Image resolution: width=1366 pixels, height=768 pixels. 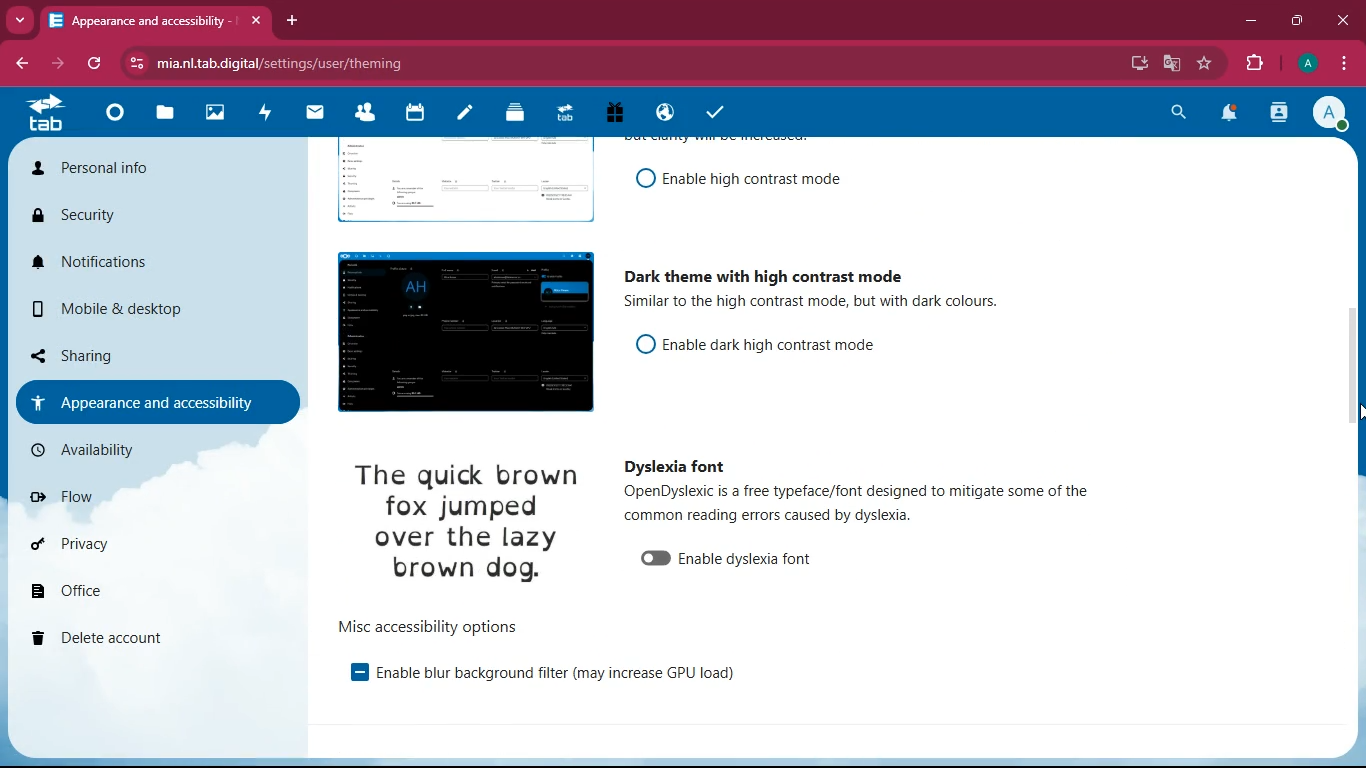 I want to click on back, so click(x=20, y=64).